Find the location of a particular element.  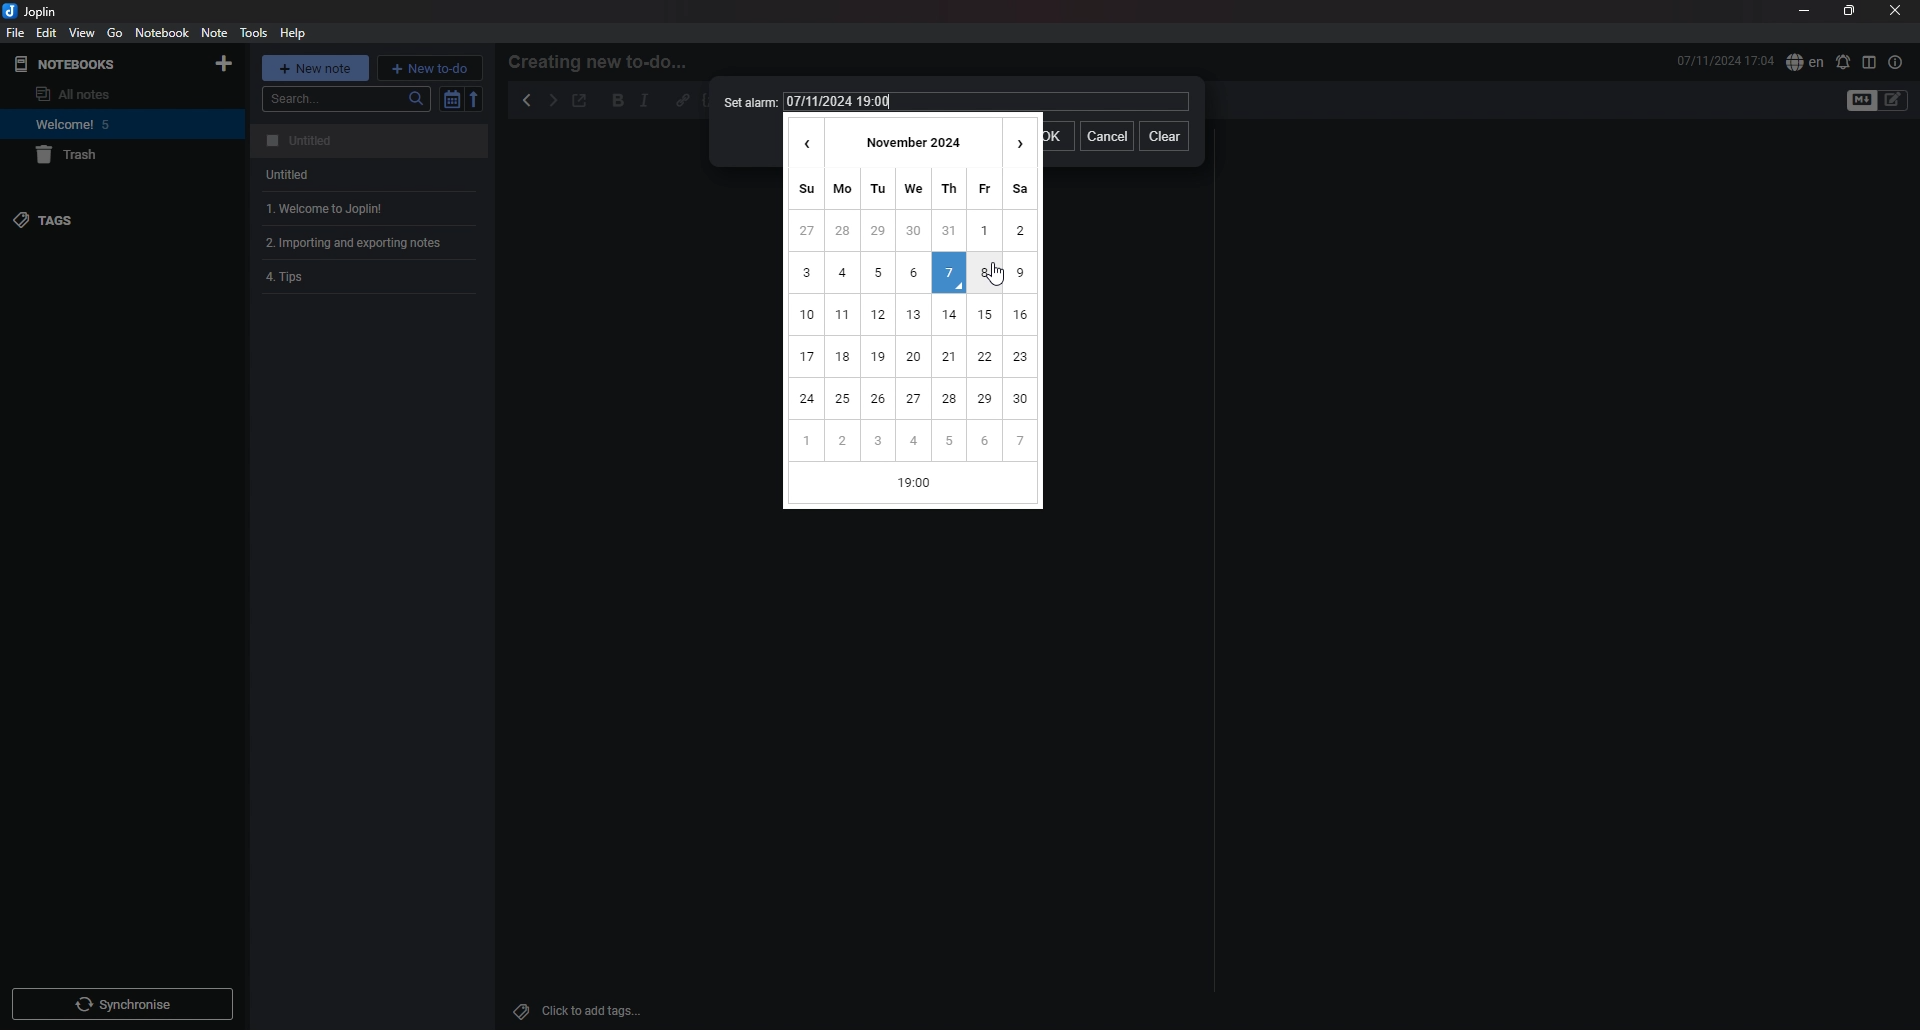

tools is located at coordinates (253, 33).